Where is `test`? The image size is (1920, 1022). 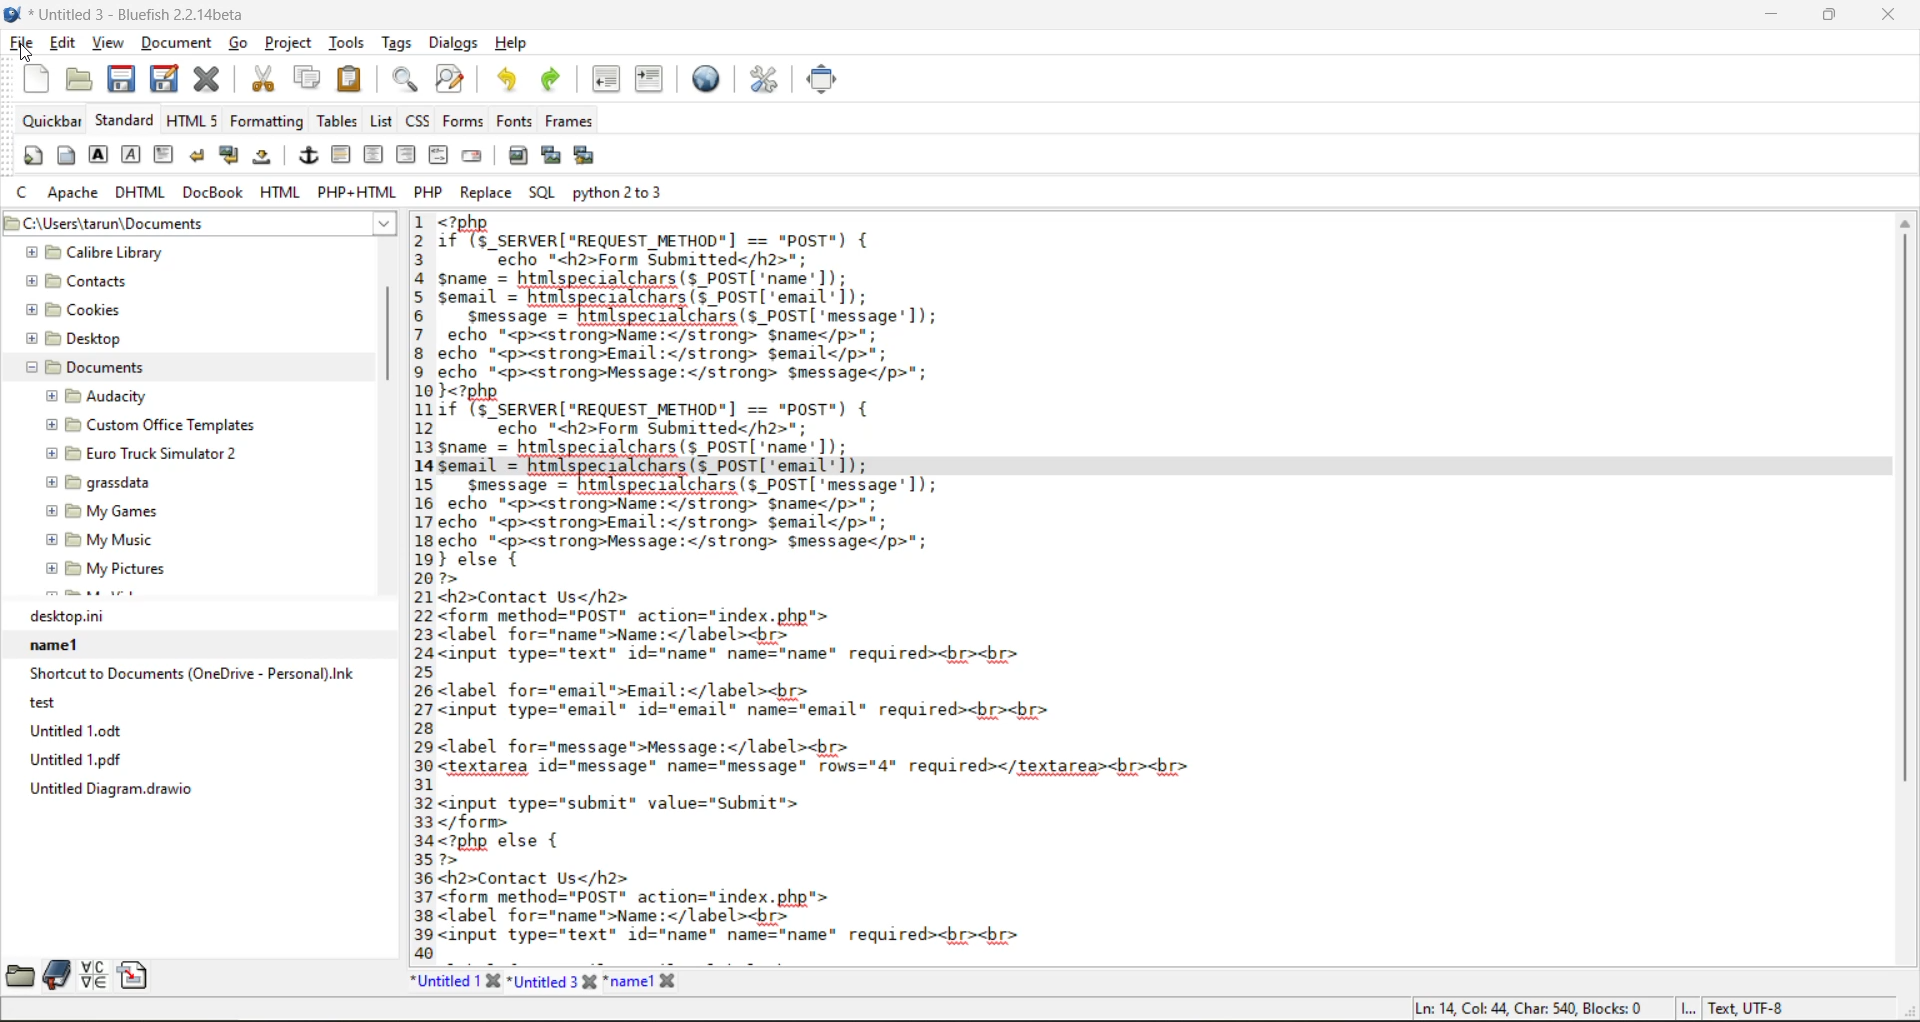
test is located at coordinates (180, 702).